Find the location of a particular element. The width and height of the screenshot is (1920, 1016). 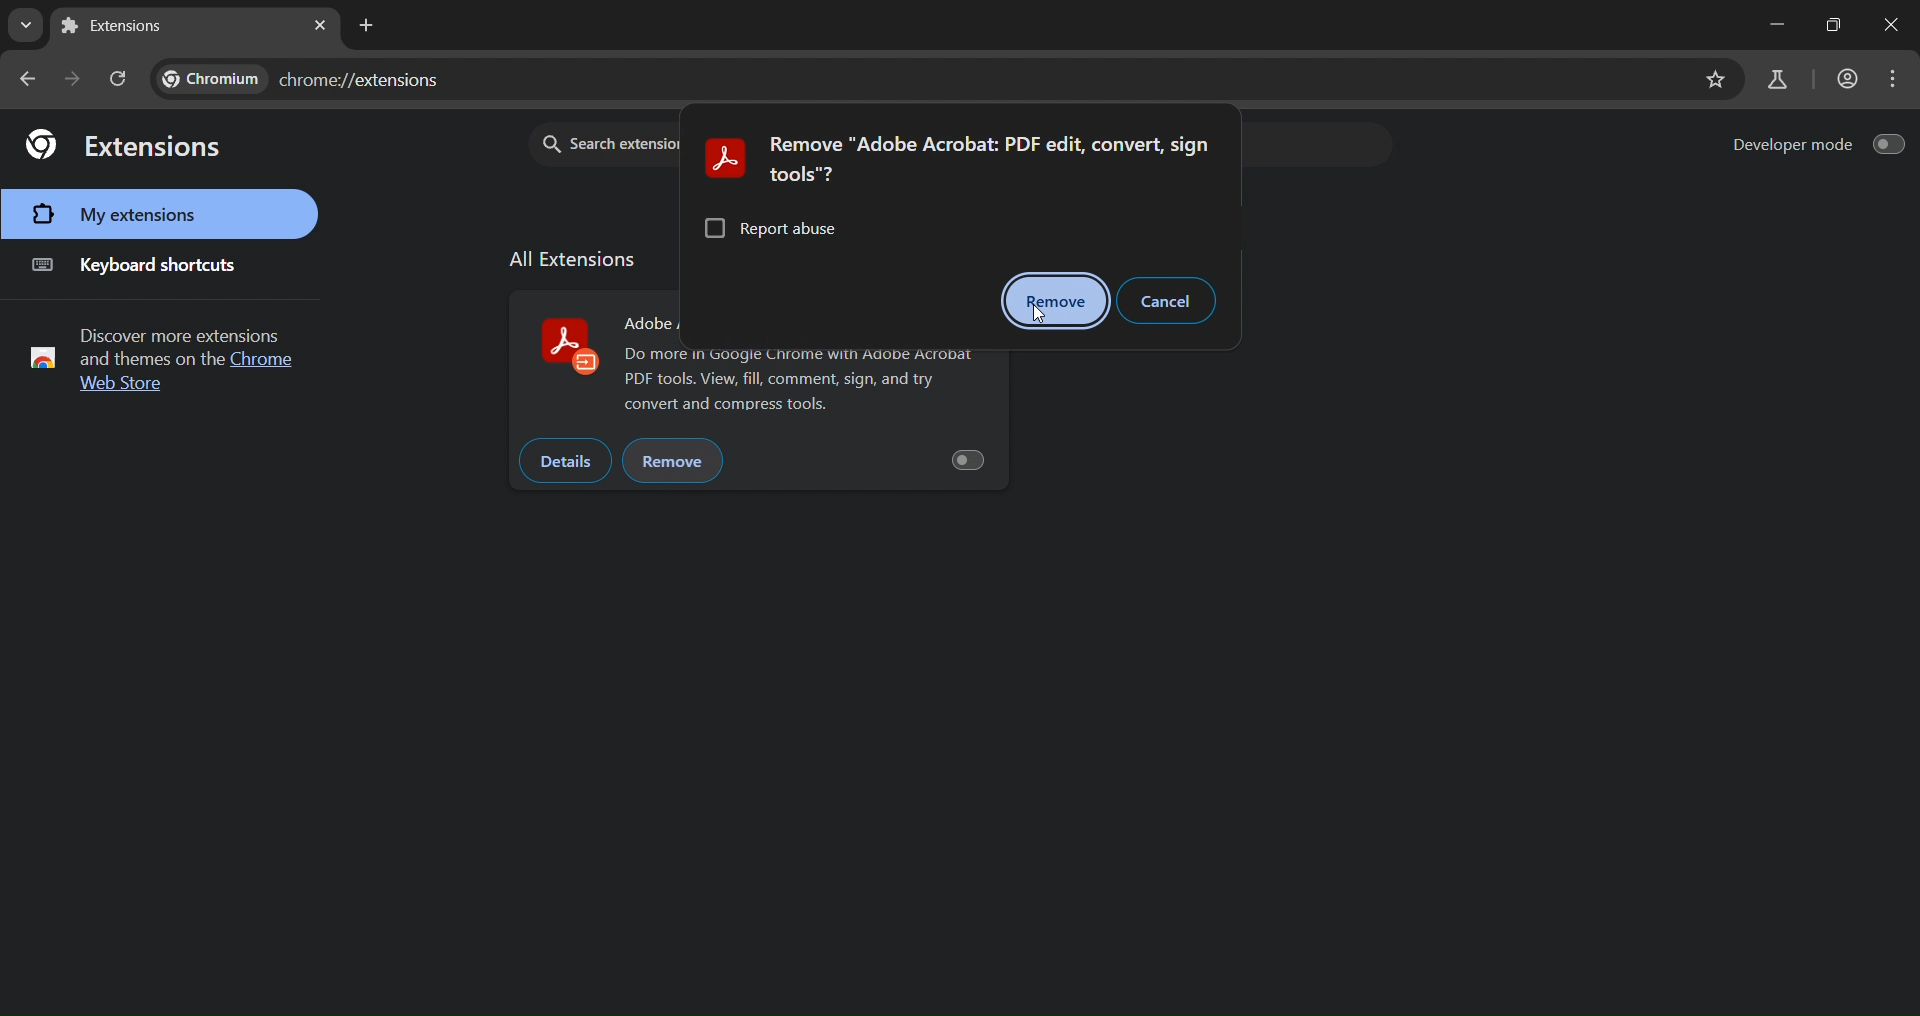

chromw://extensions is located at coordinates (308, 77).